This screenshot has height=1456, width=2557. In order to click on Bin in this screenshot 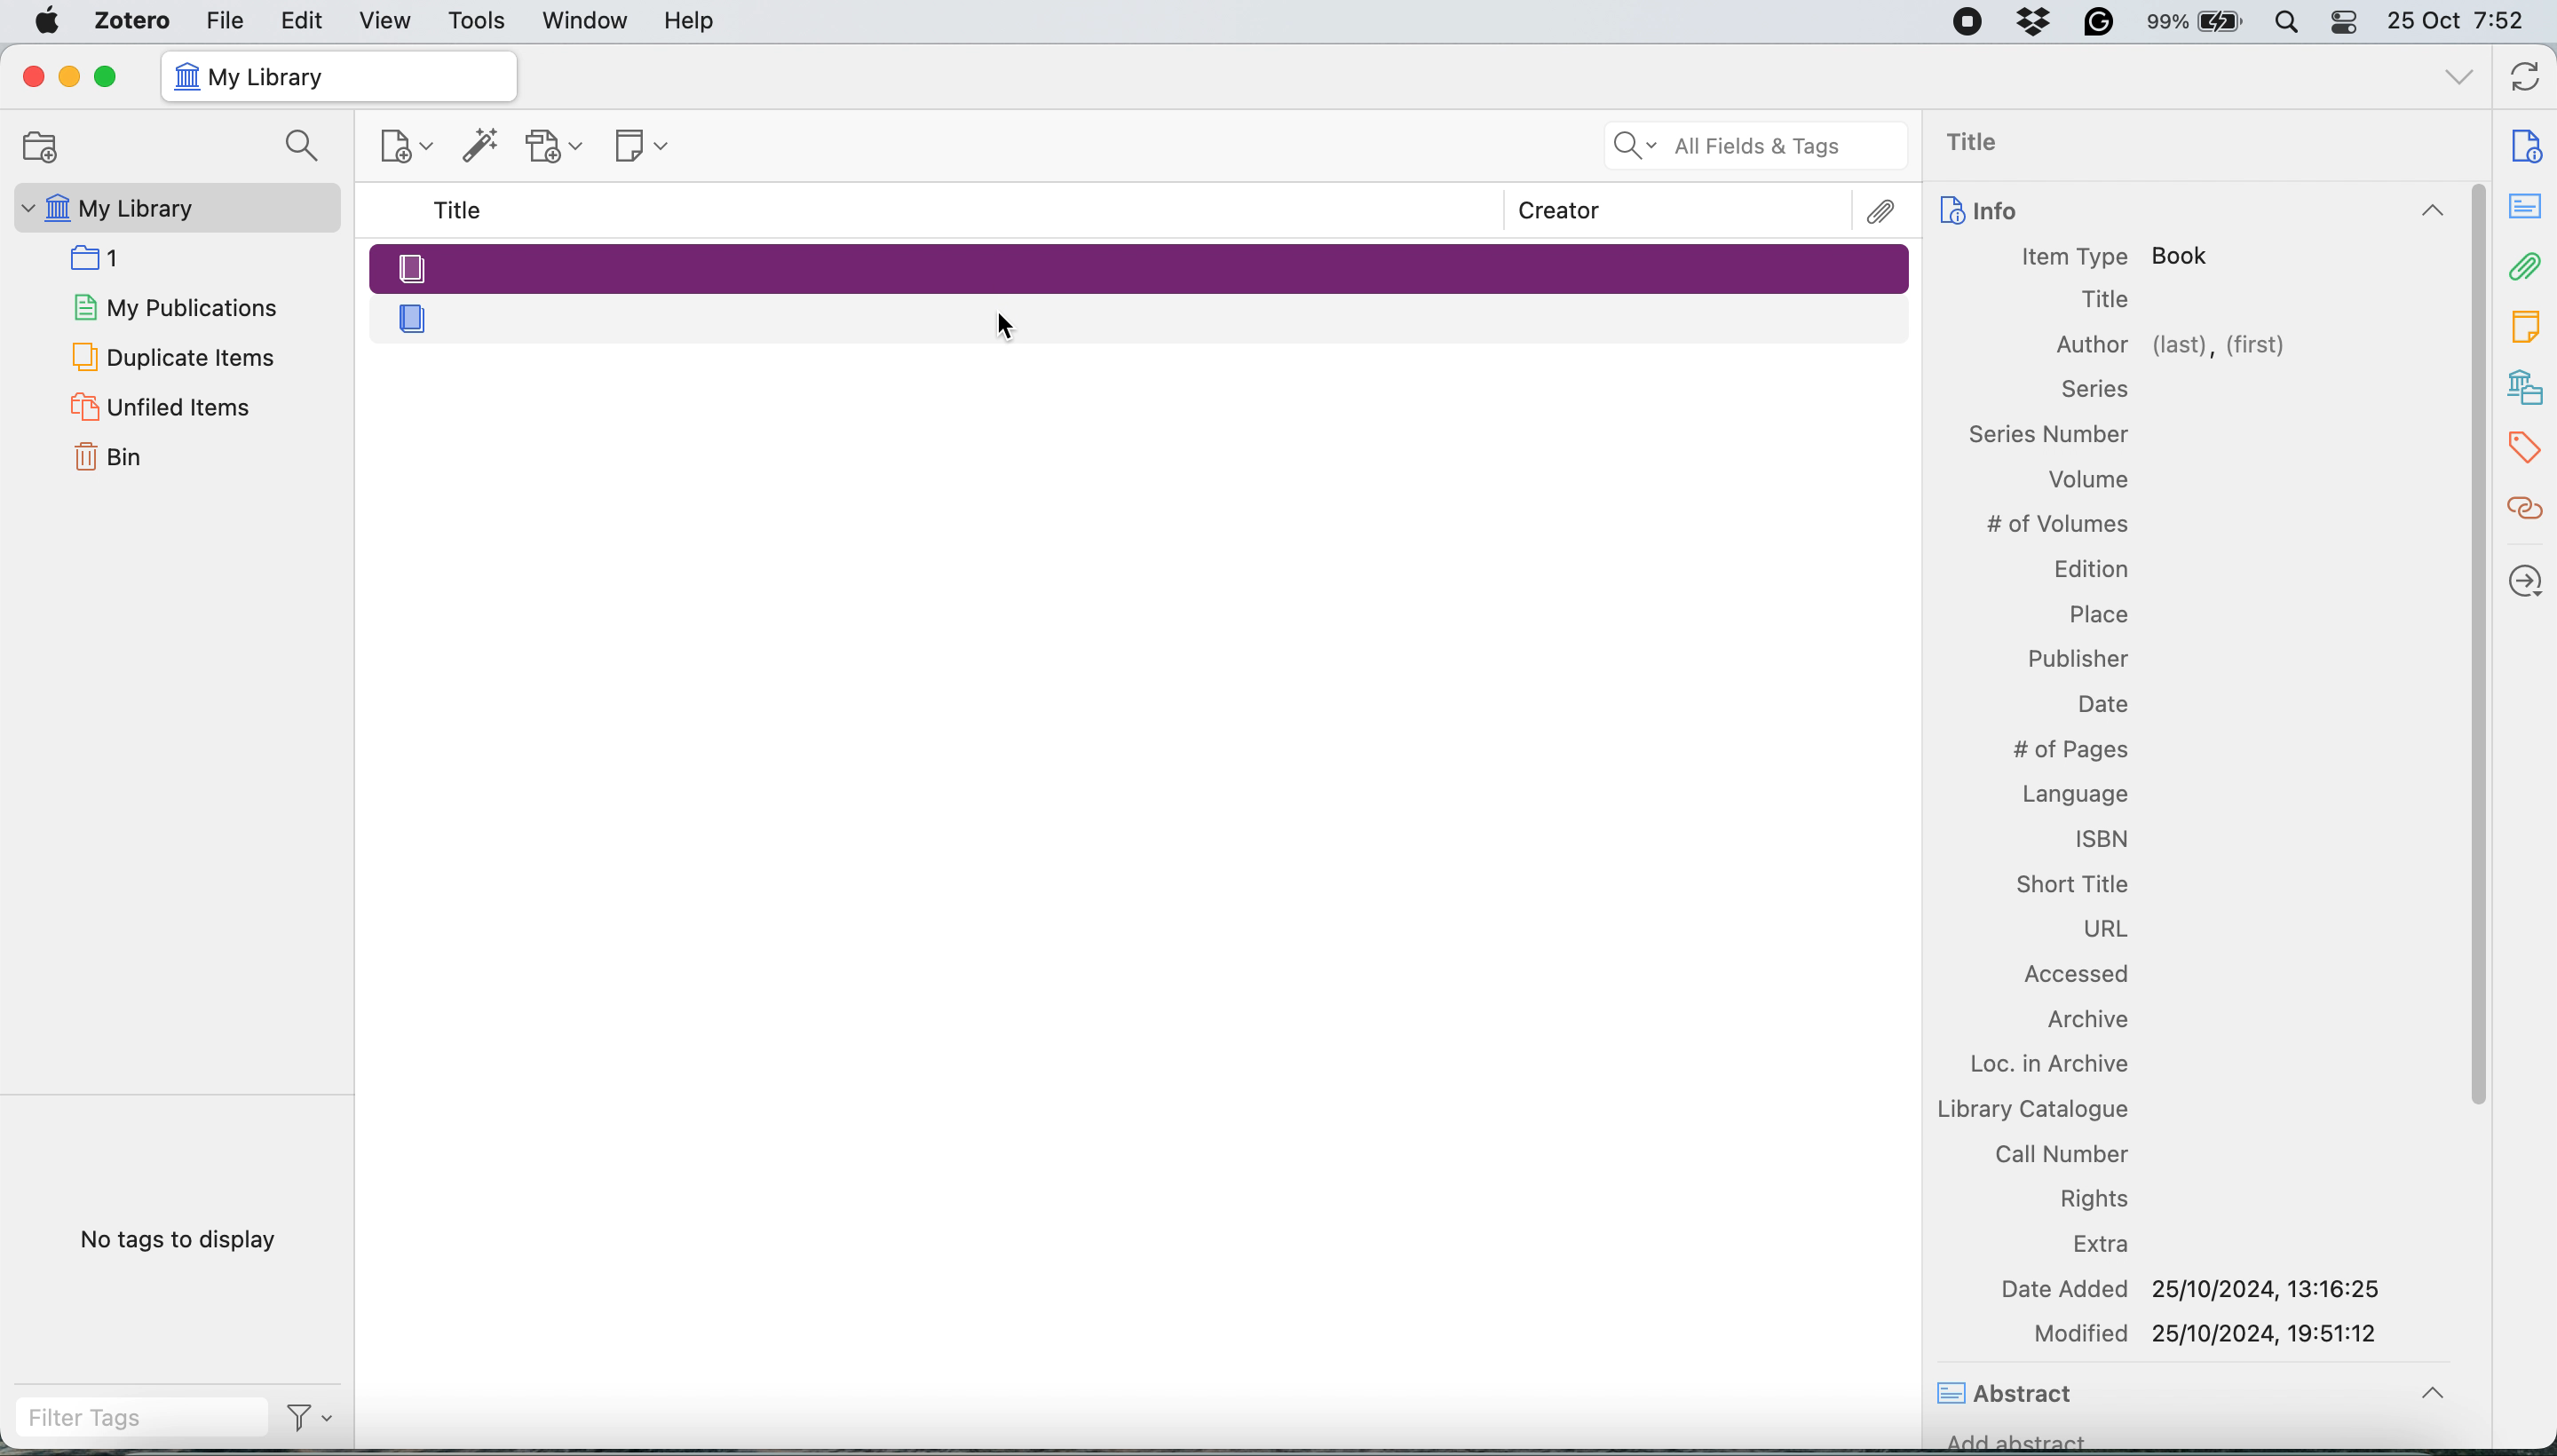, I will do `click(133, 454)`.